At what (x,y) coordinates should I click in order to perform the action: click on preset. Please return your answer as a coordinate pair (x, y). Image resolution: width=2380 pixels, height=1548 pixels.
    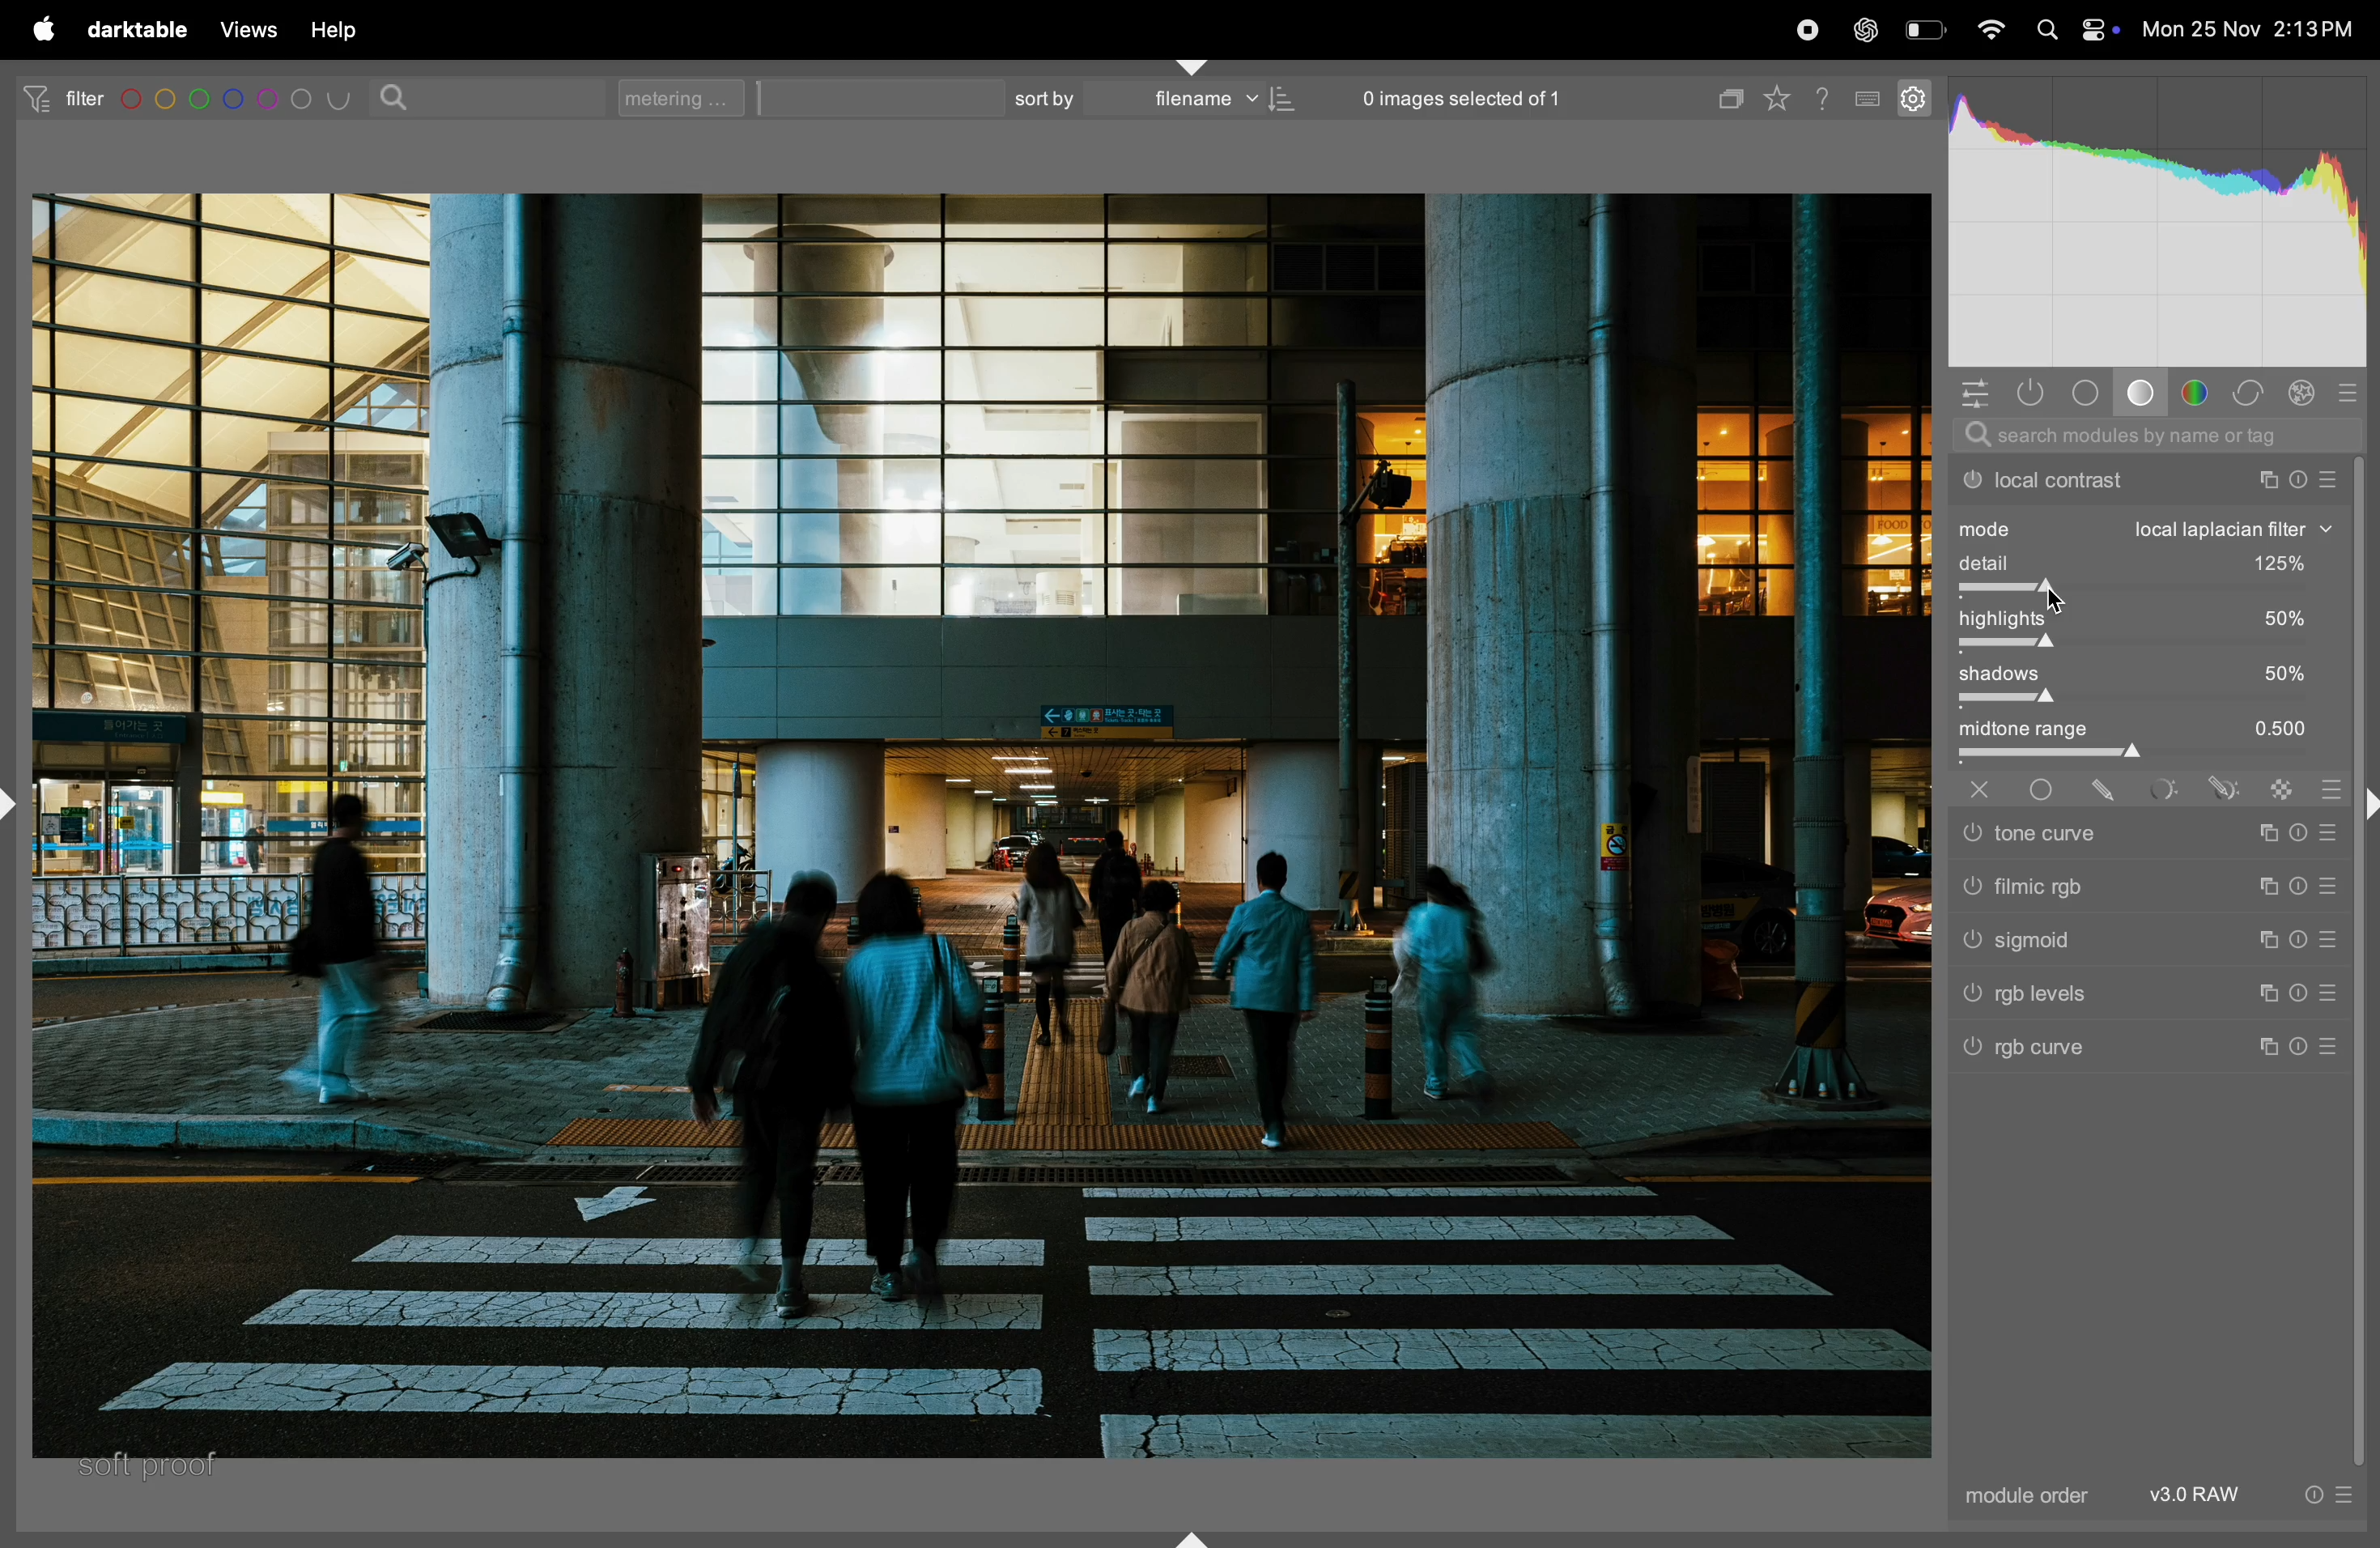
    Looking at the image, I should click on (2329, 994).